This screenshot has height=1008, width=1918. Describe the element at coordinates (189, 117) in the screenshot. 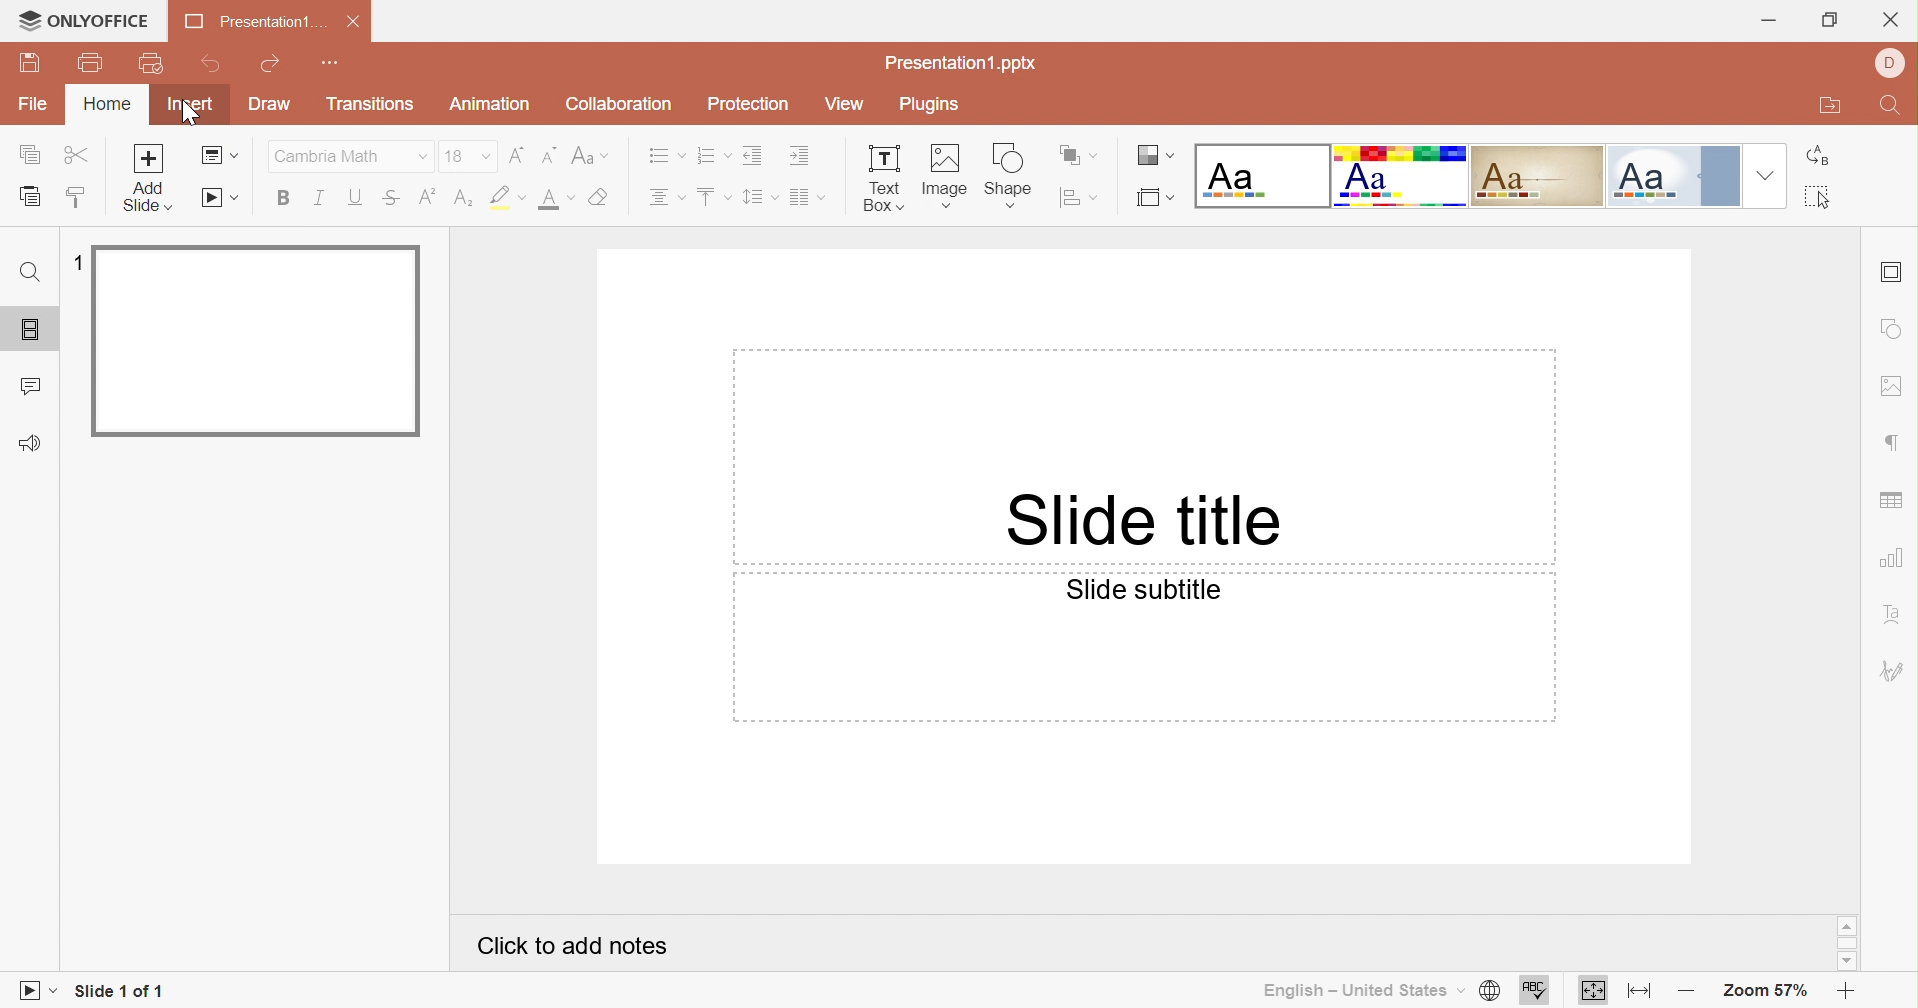

I see `Cursor` at that location.